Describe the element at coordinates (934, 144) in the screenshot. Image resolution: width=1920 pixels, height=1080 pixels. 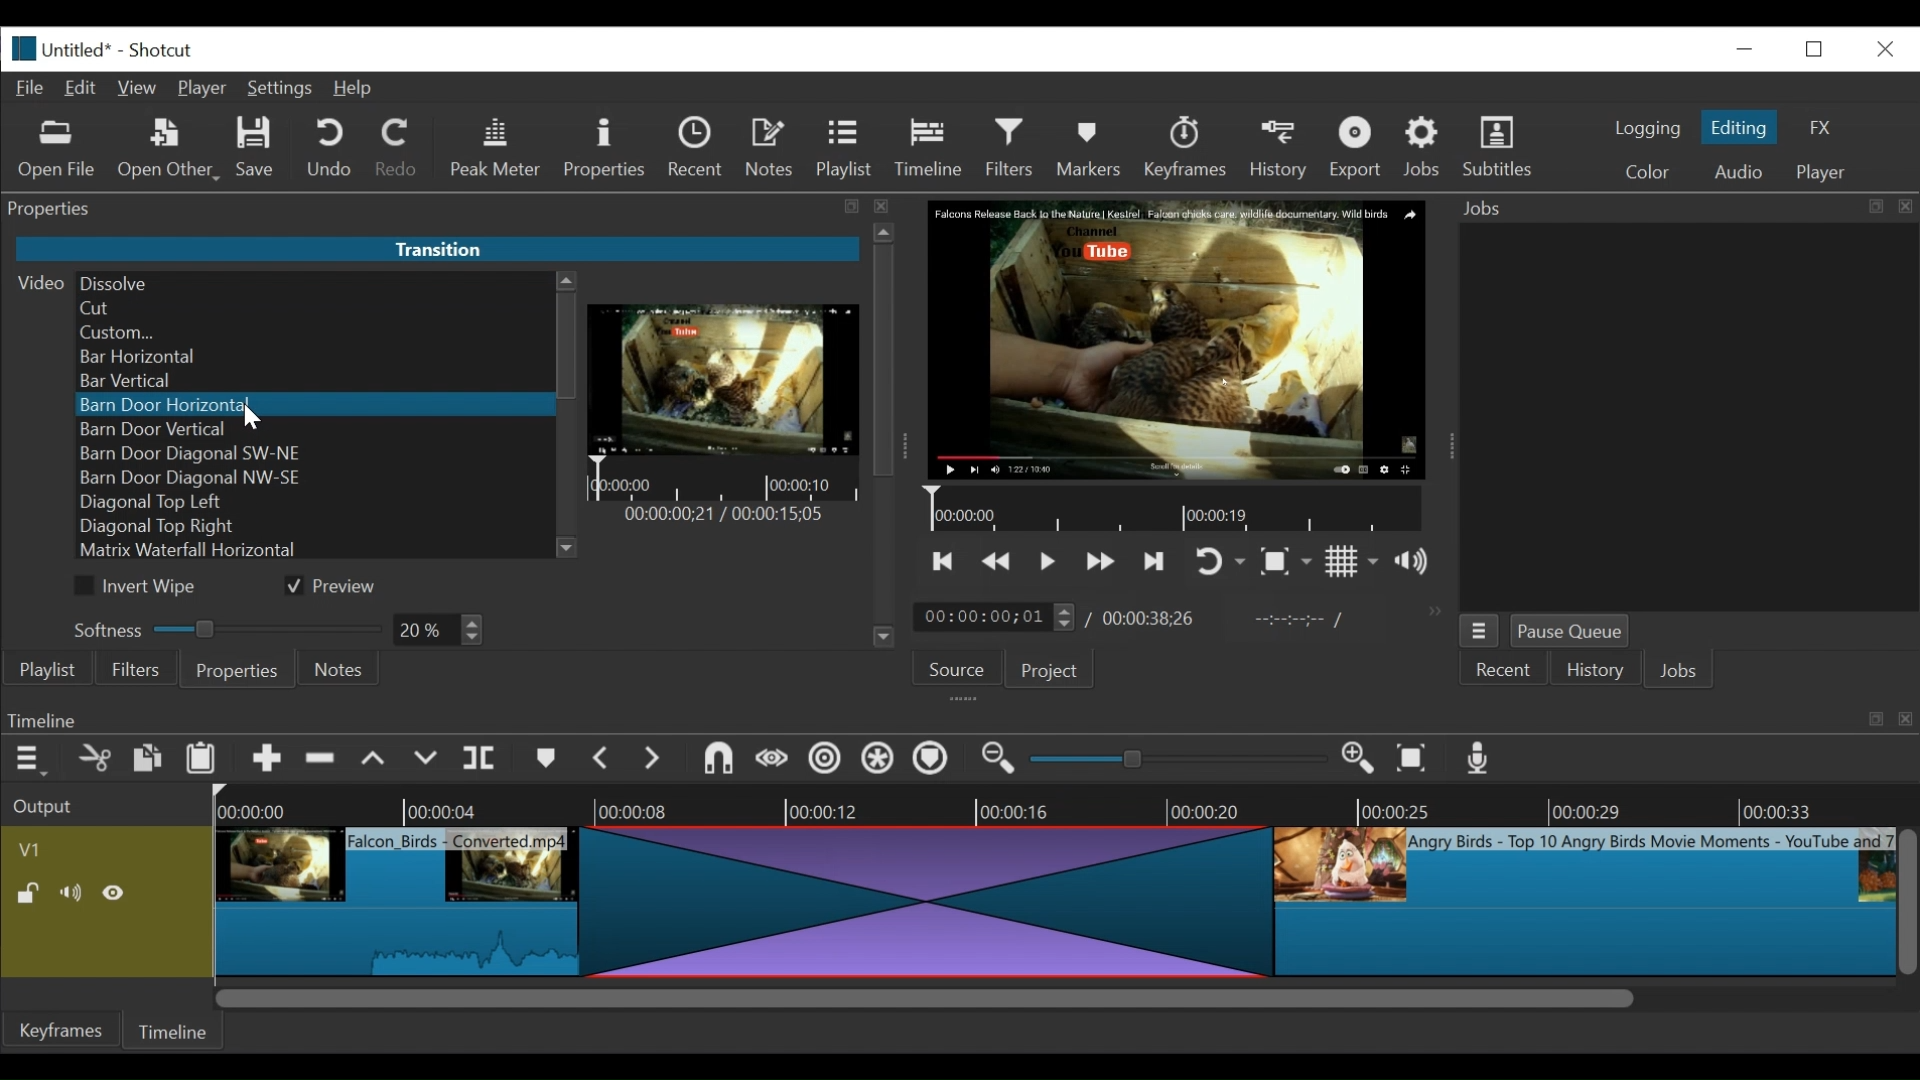
I see `Timeline` at that location.